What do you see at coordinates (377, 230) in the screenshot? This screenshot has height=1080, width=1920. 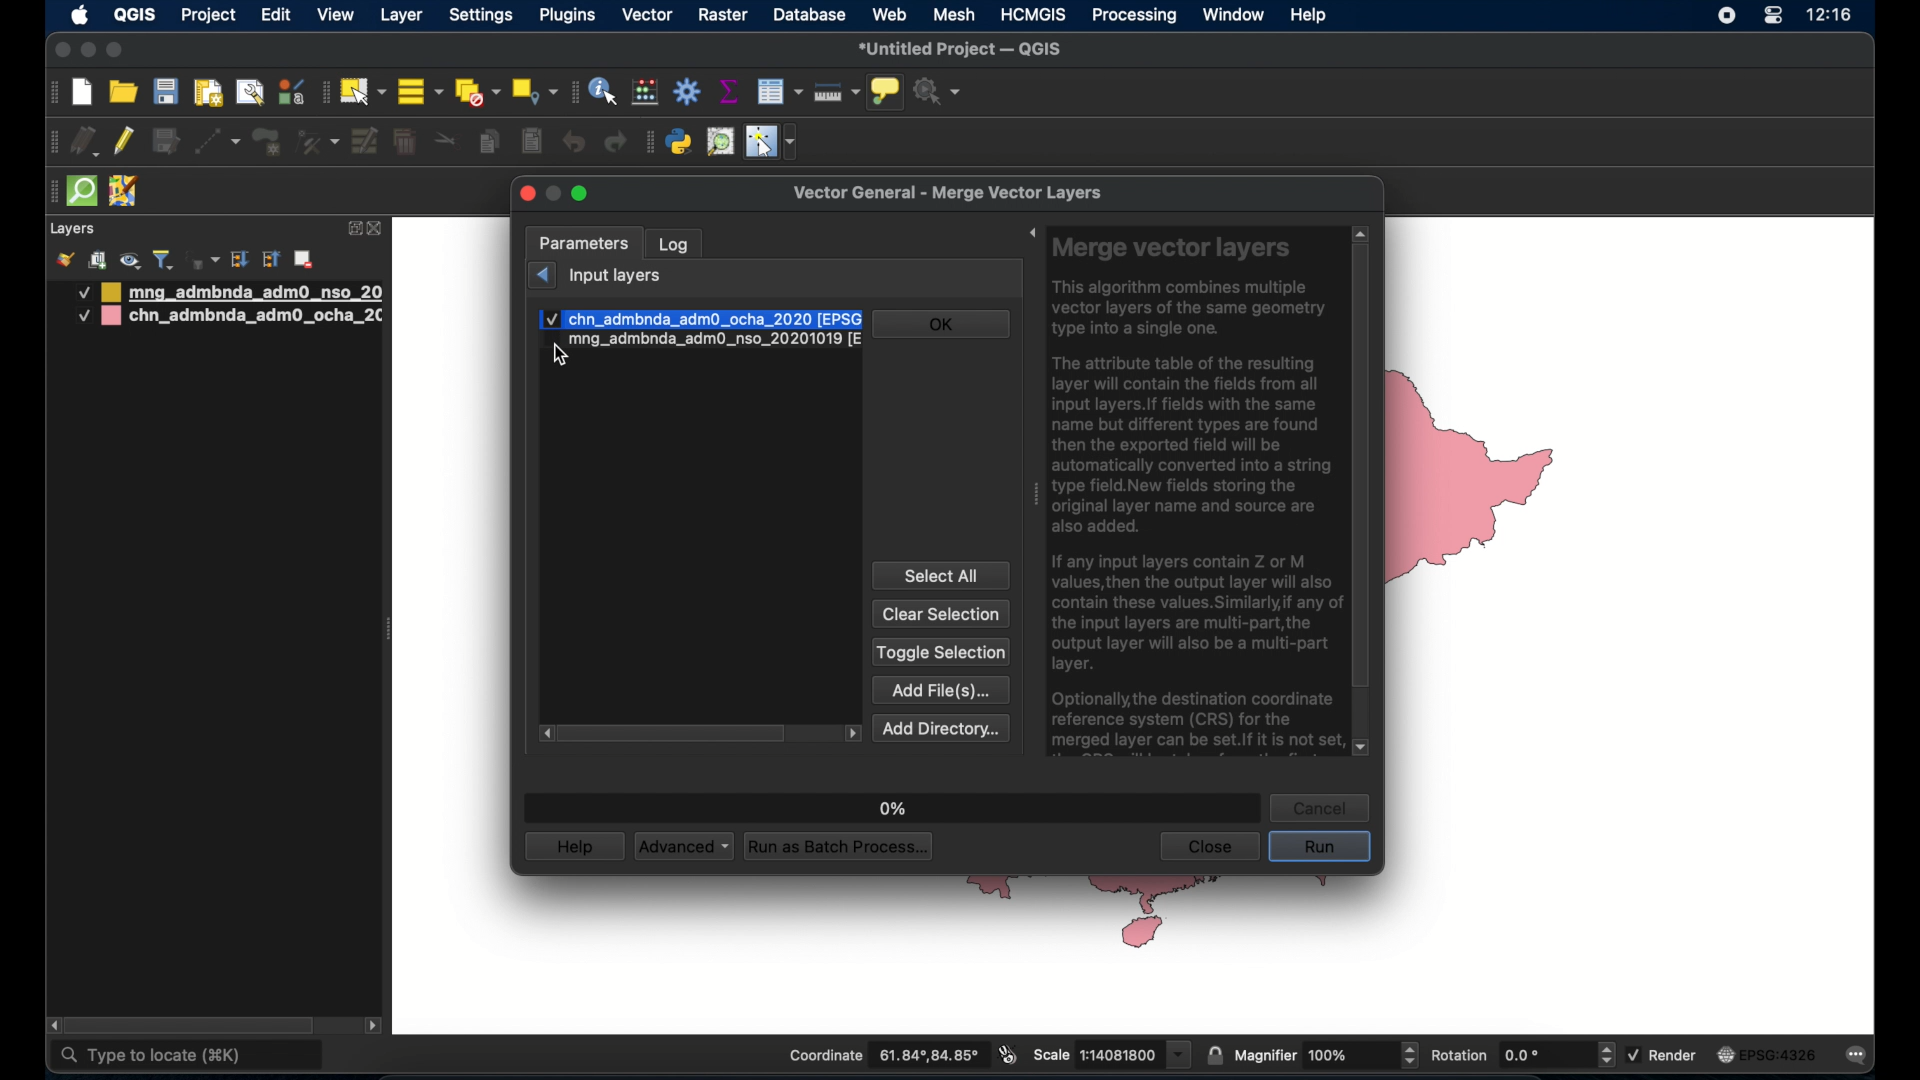 I see `close` at bounding box center [377, 230].